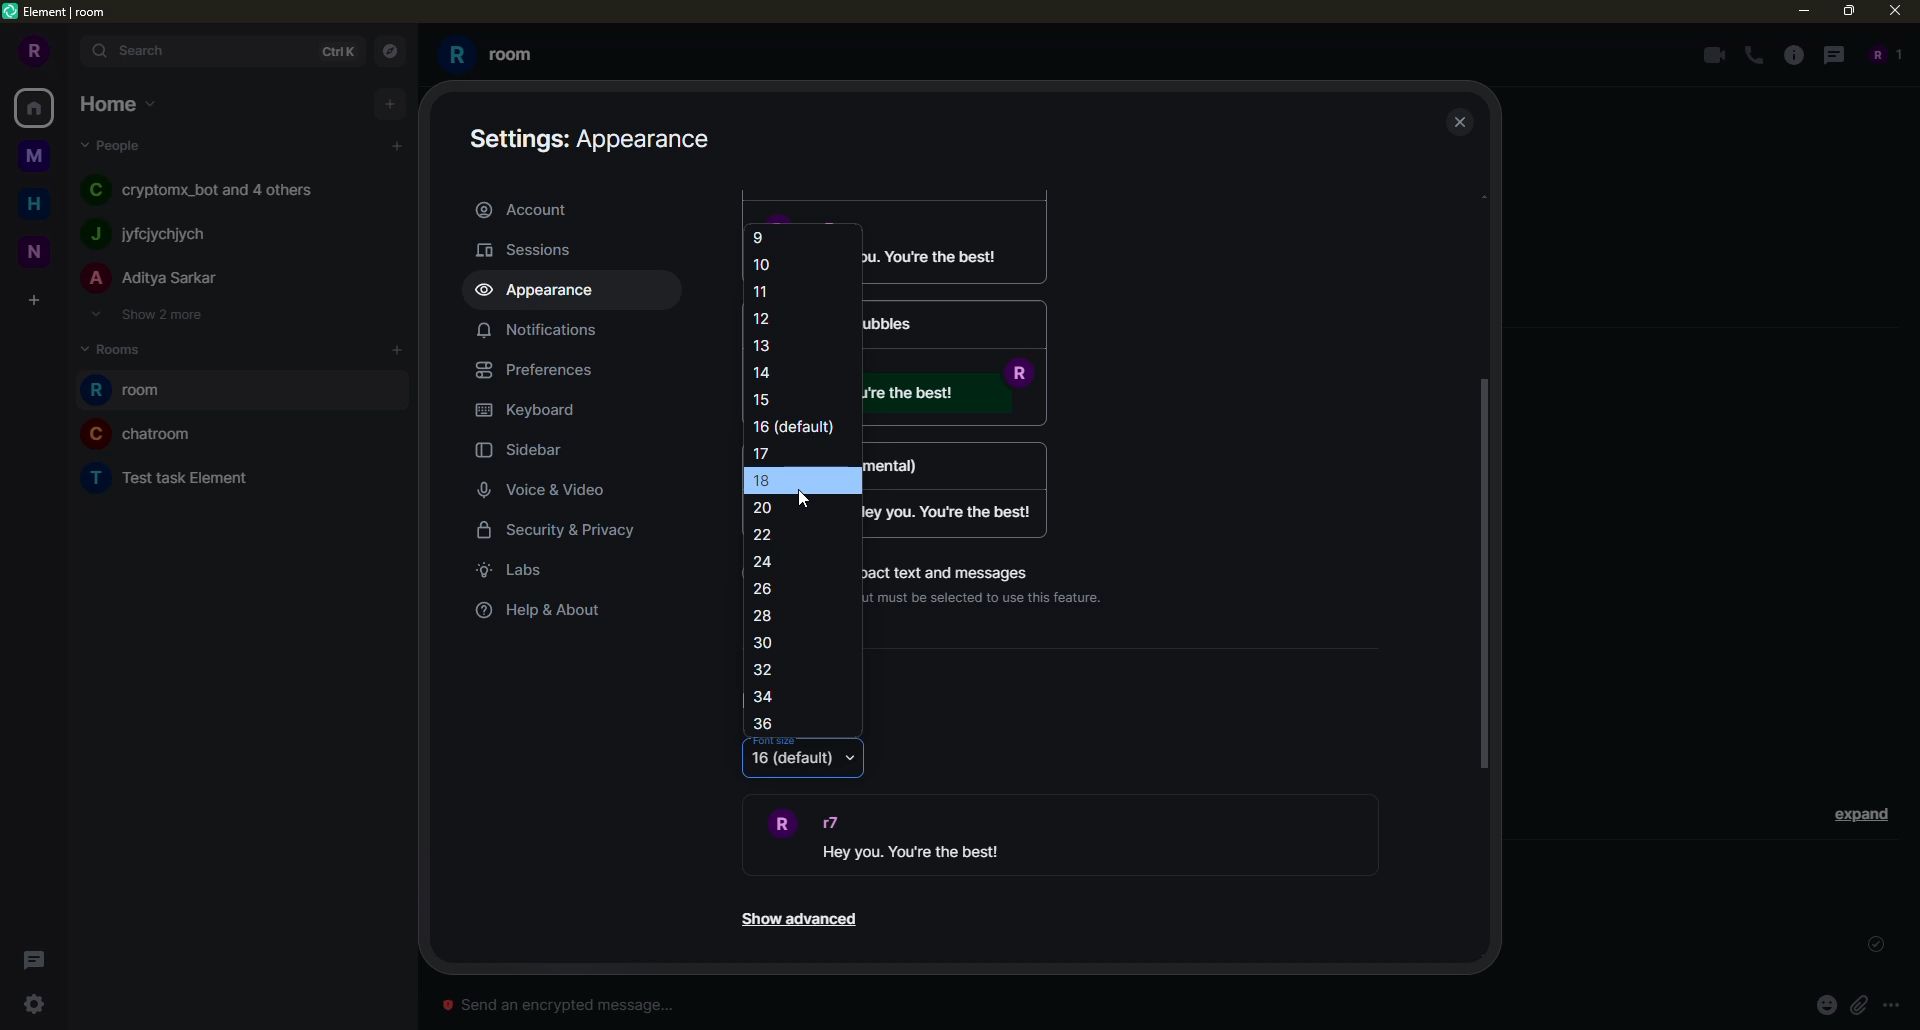 The width and height of the screenshot is (1920, 1030). Describe the element at coordinates (549, 491) in the screenshot. I see `voice & video` at that location.